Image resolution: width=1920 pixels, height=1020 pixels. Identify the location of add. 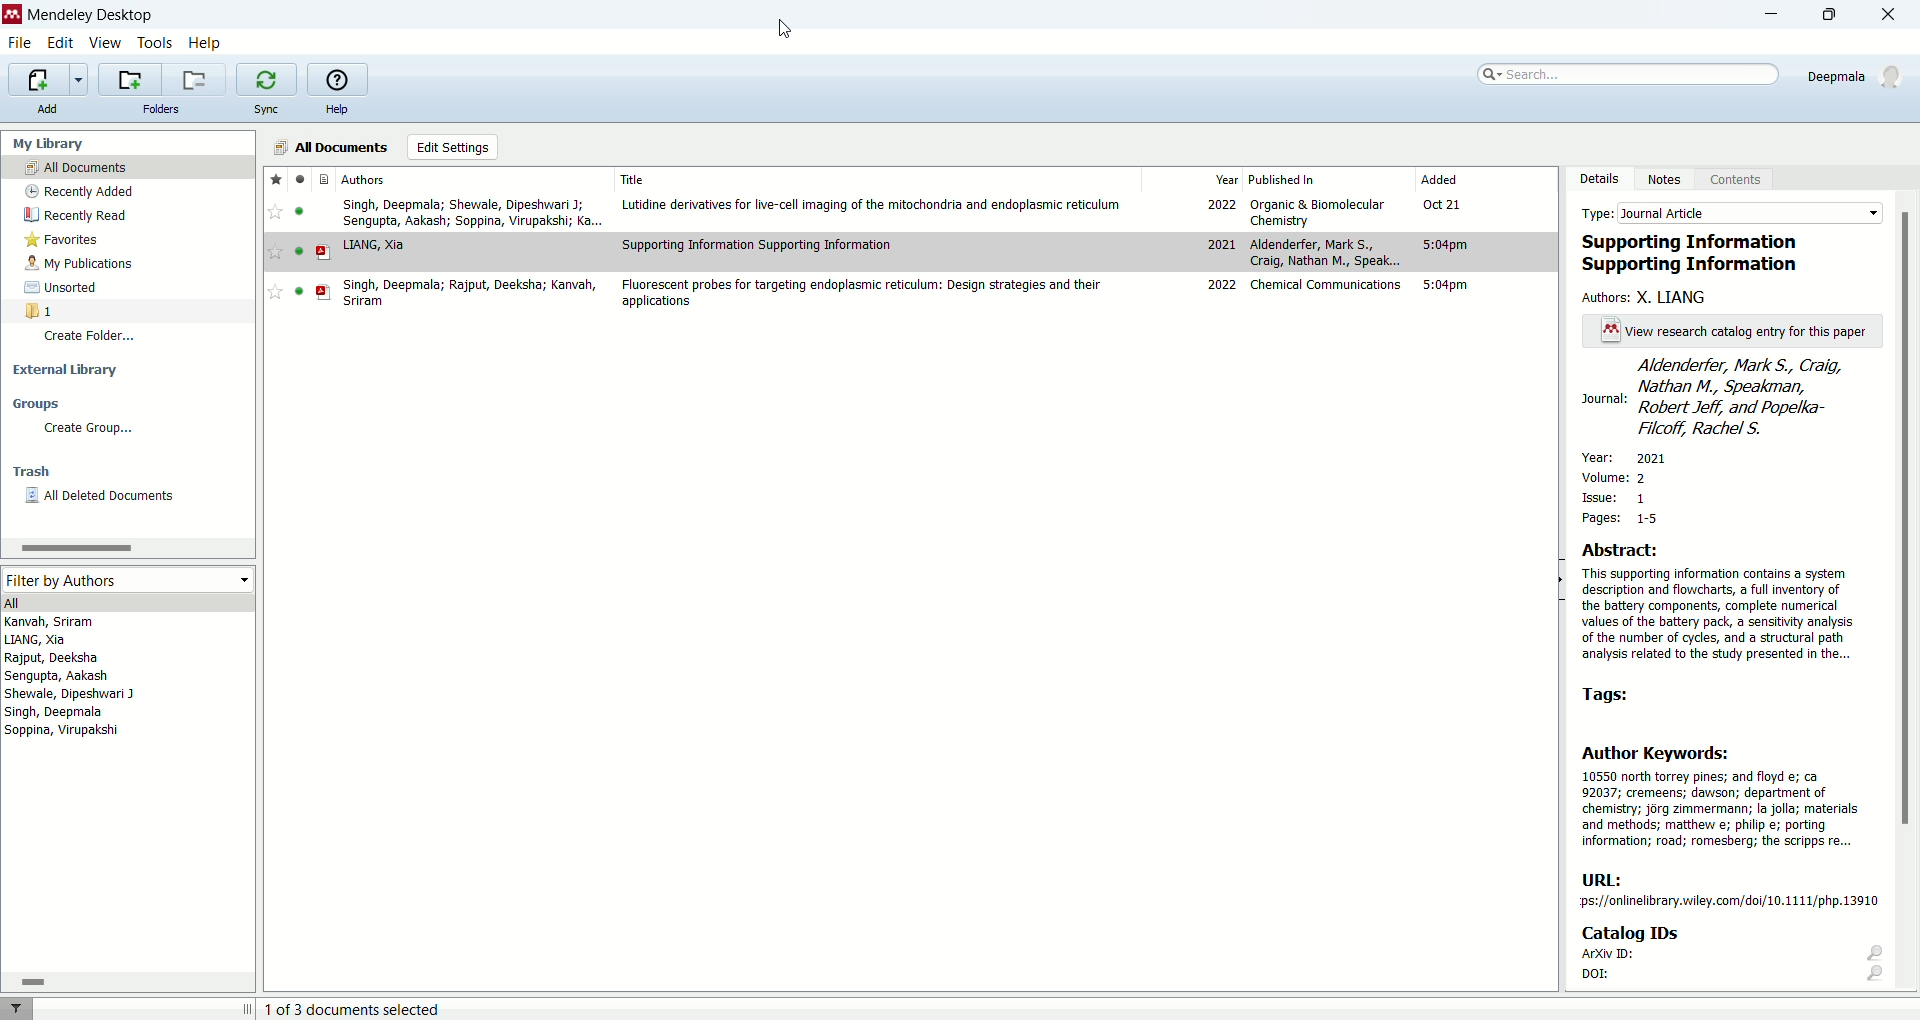
(54, 109).